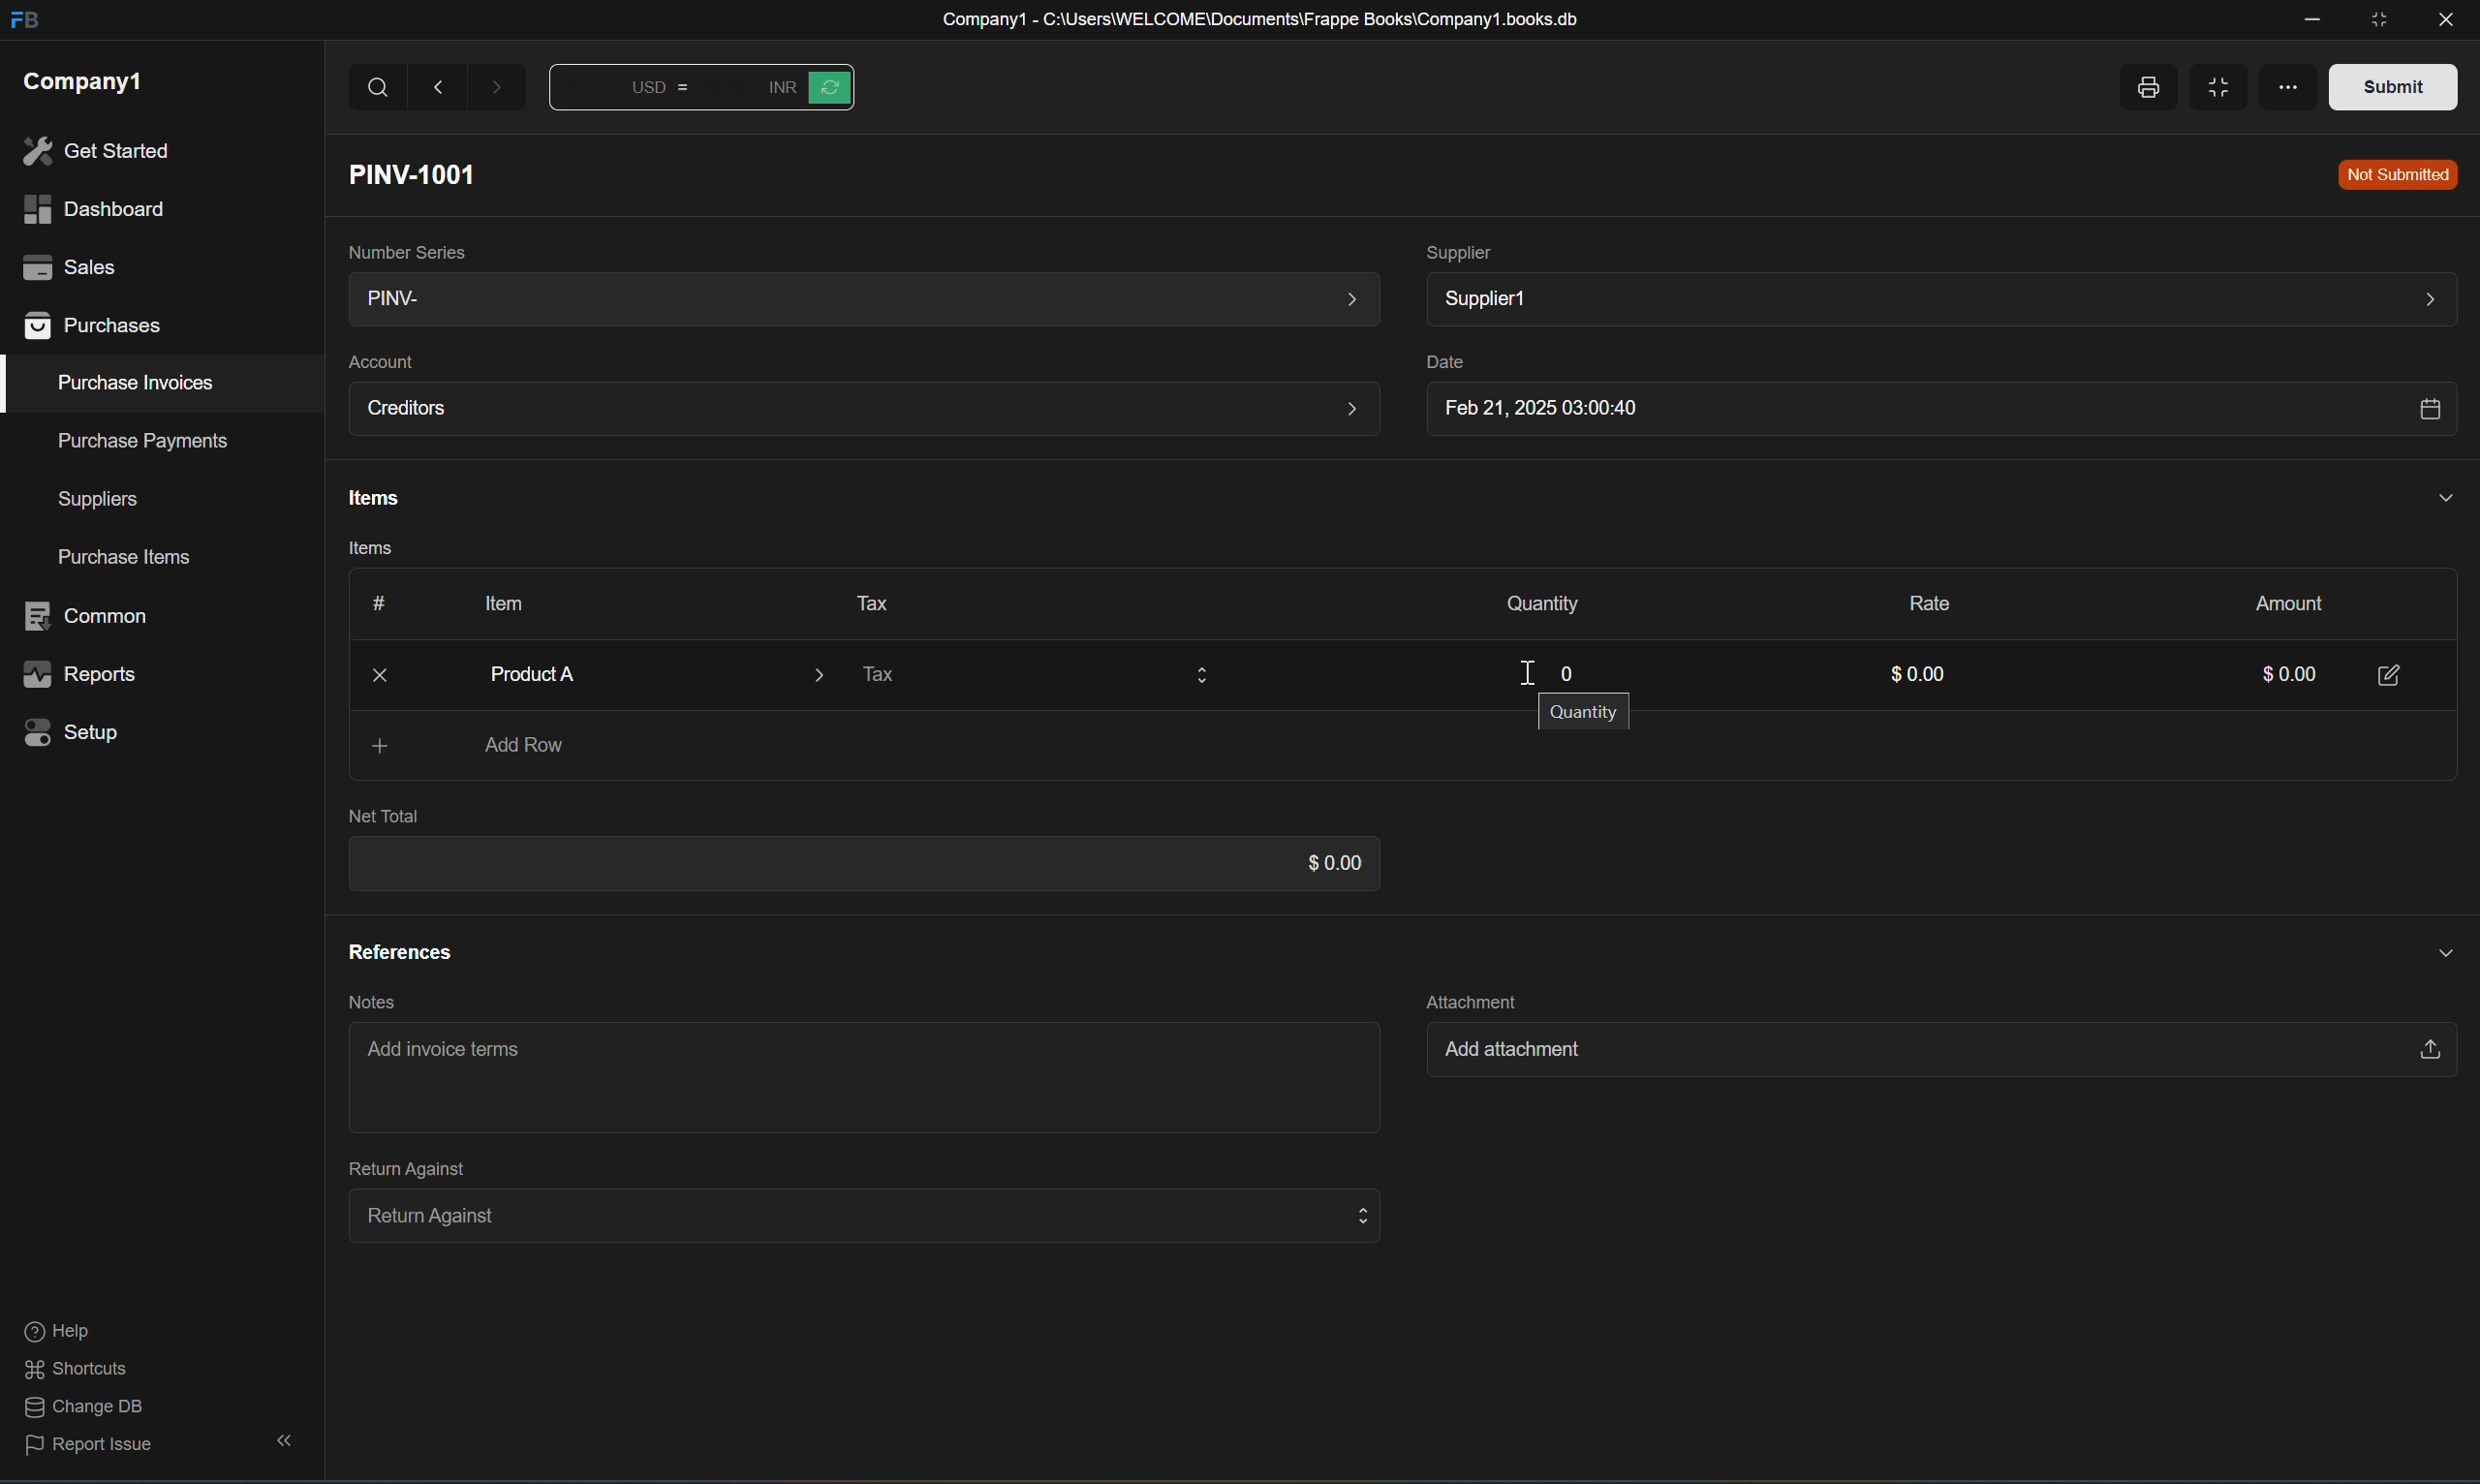  Describe the element at coordinates (1461, 251) in the screenshot. I see `Supplier` at that location.